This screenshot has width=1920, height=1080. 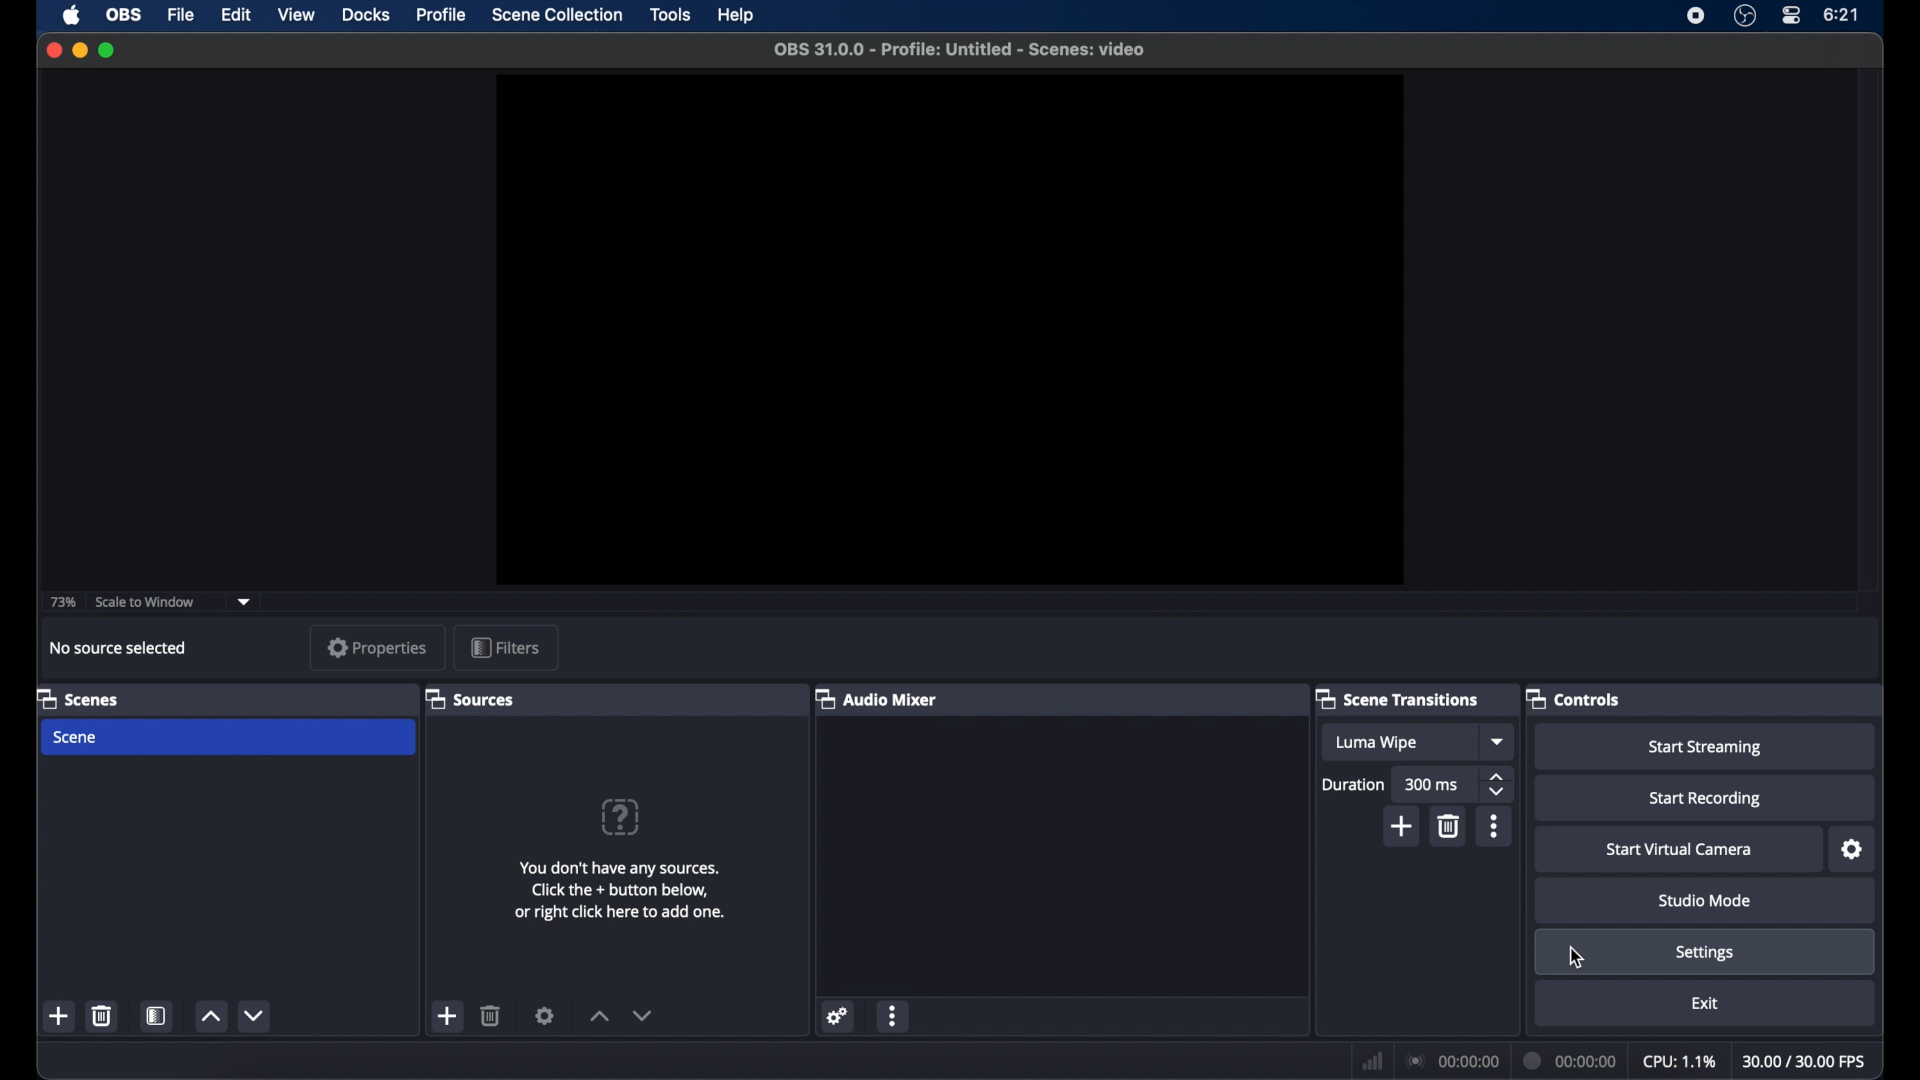 I want to click on maximize, so click(x=108, y=50).